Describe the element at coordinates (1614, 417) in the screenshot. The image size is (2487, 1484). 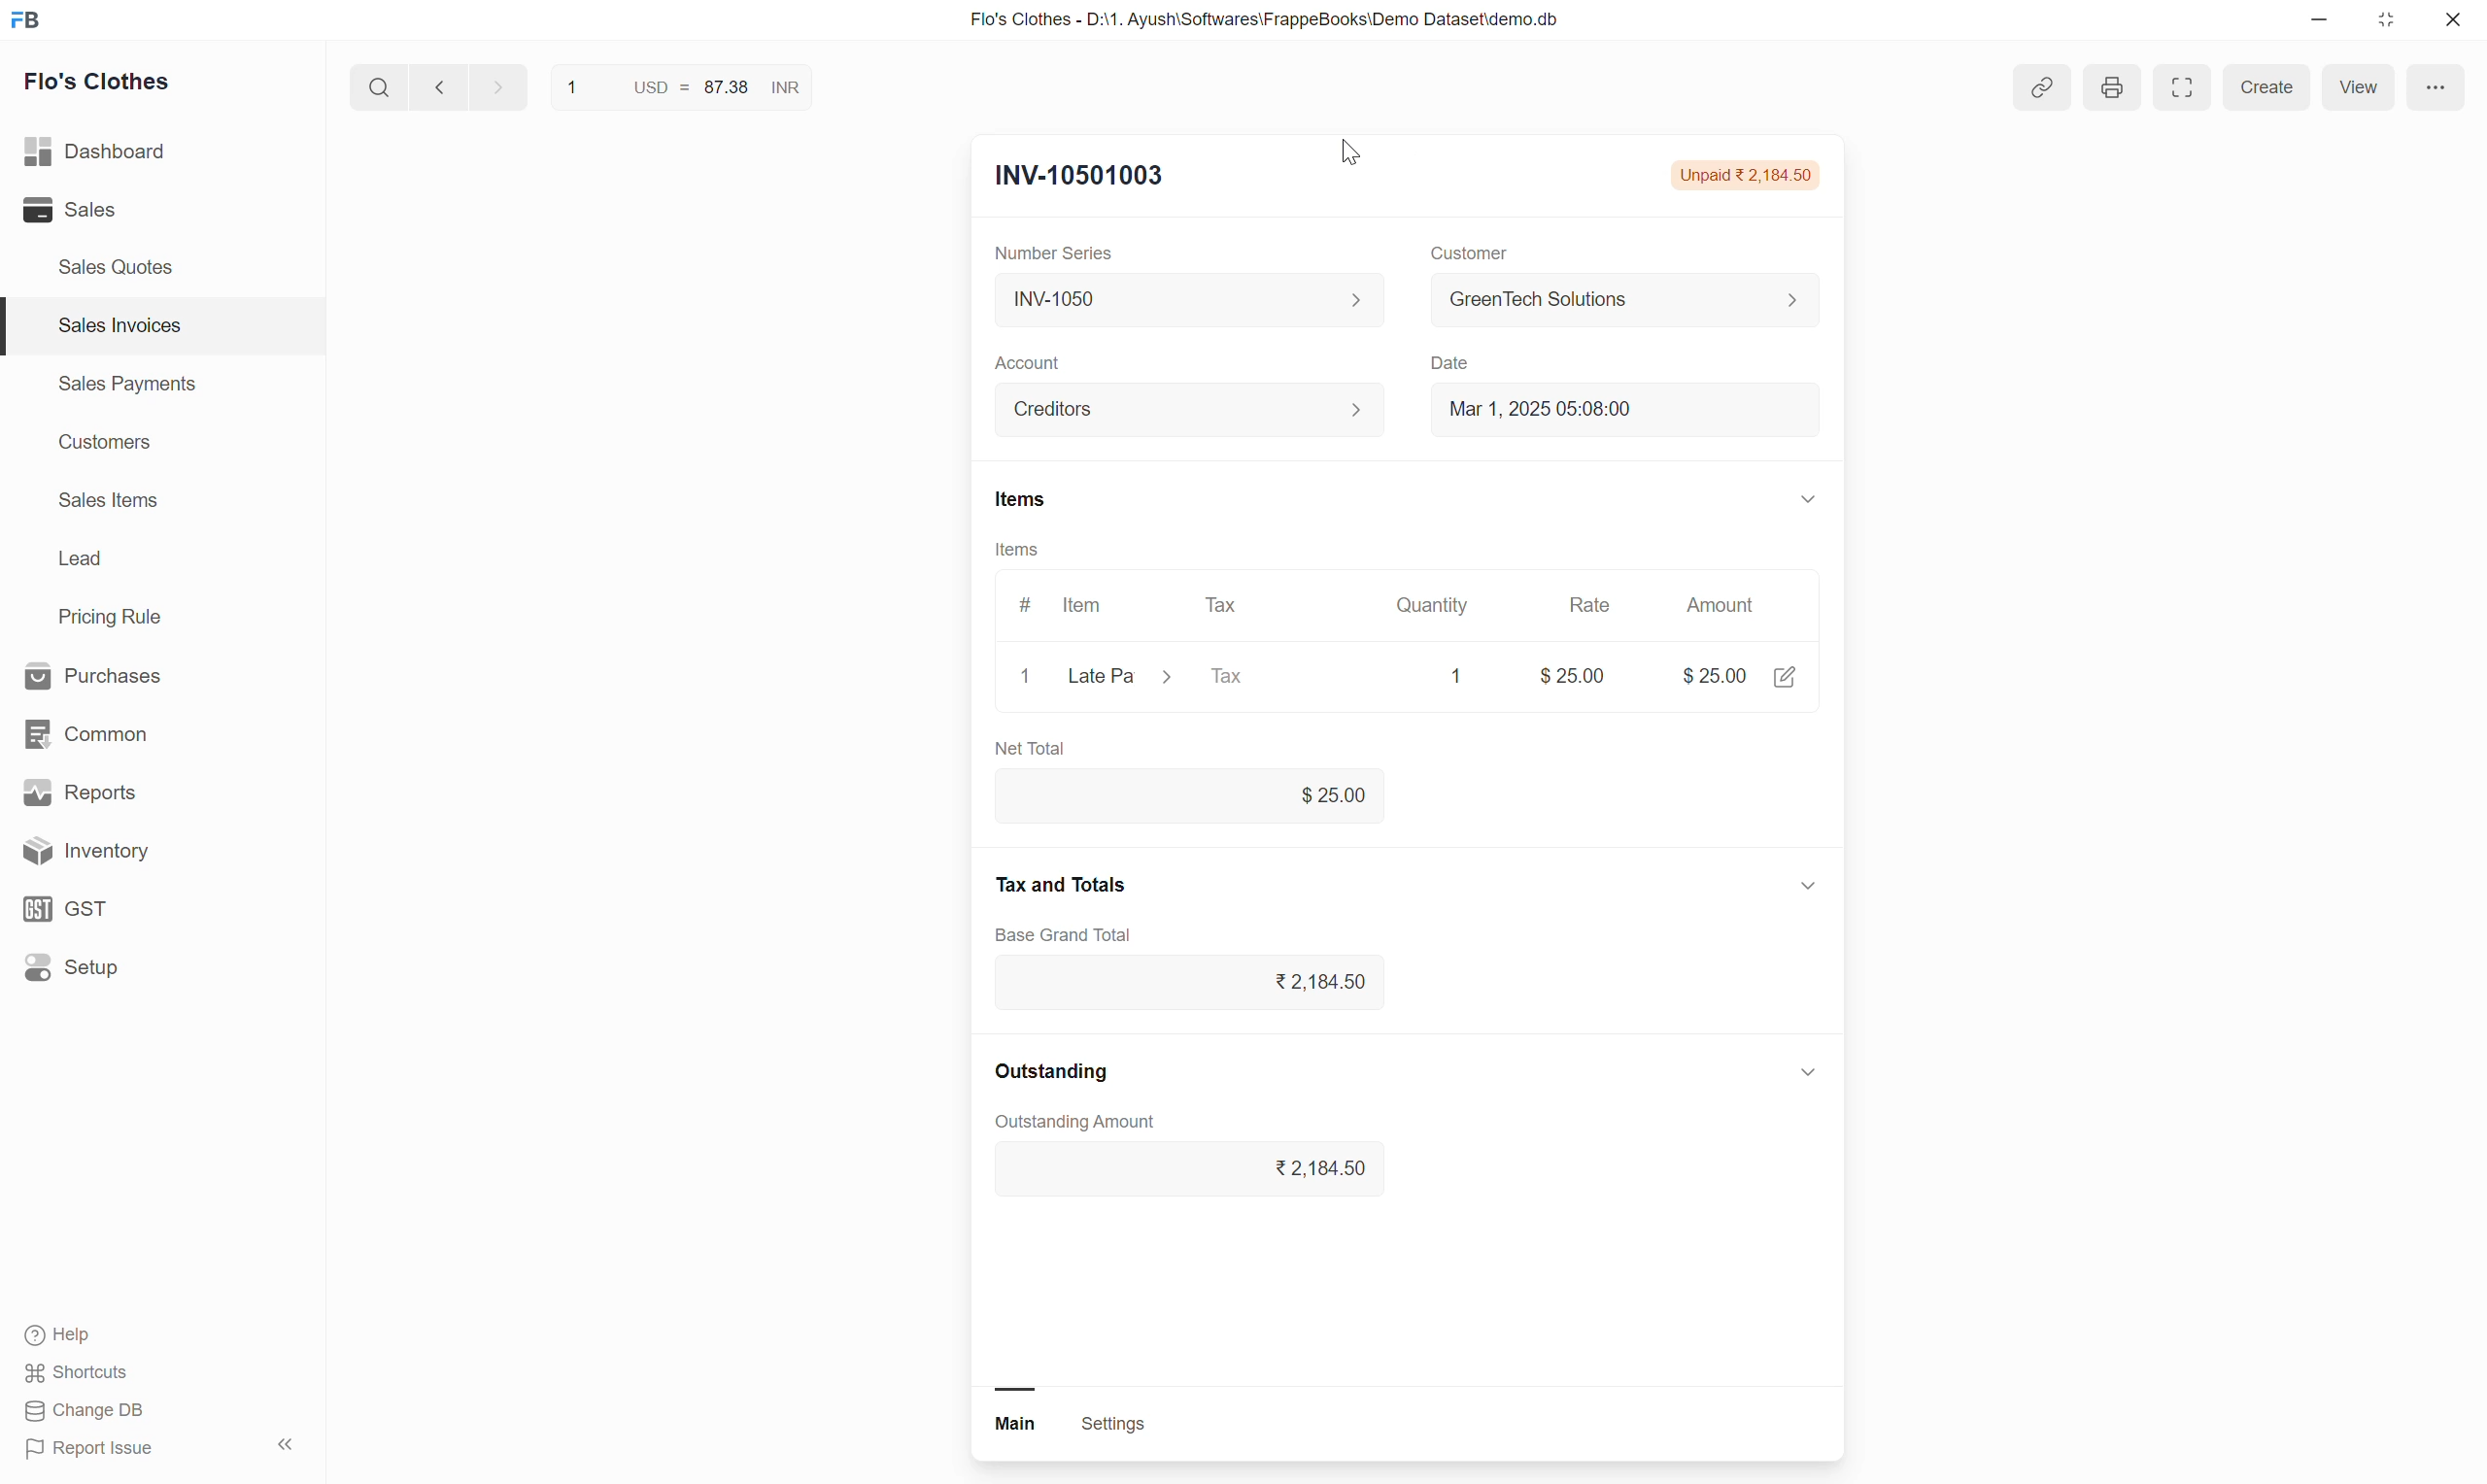
I see `Select date ` at that location.